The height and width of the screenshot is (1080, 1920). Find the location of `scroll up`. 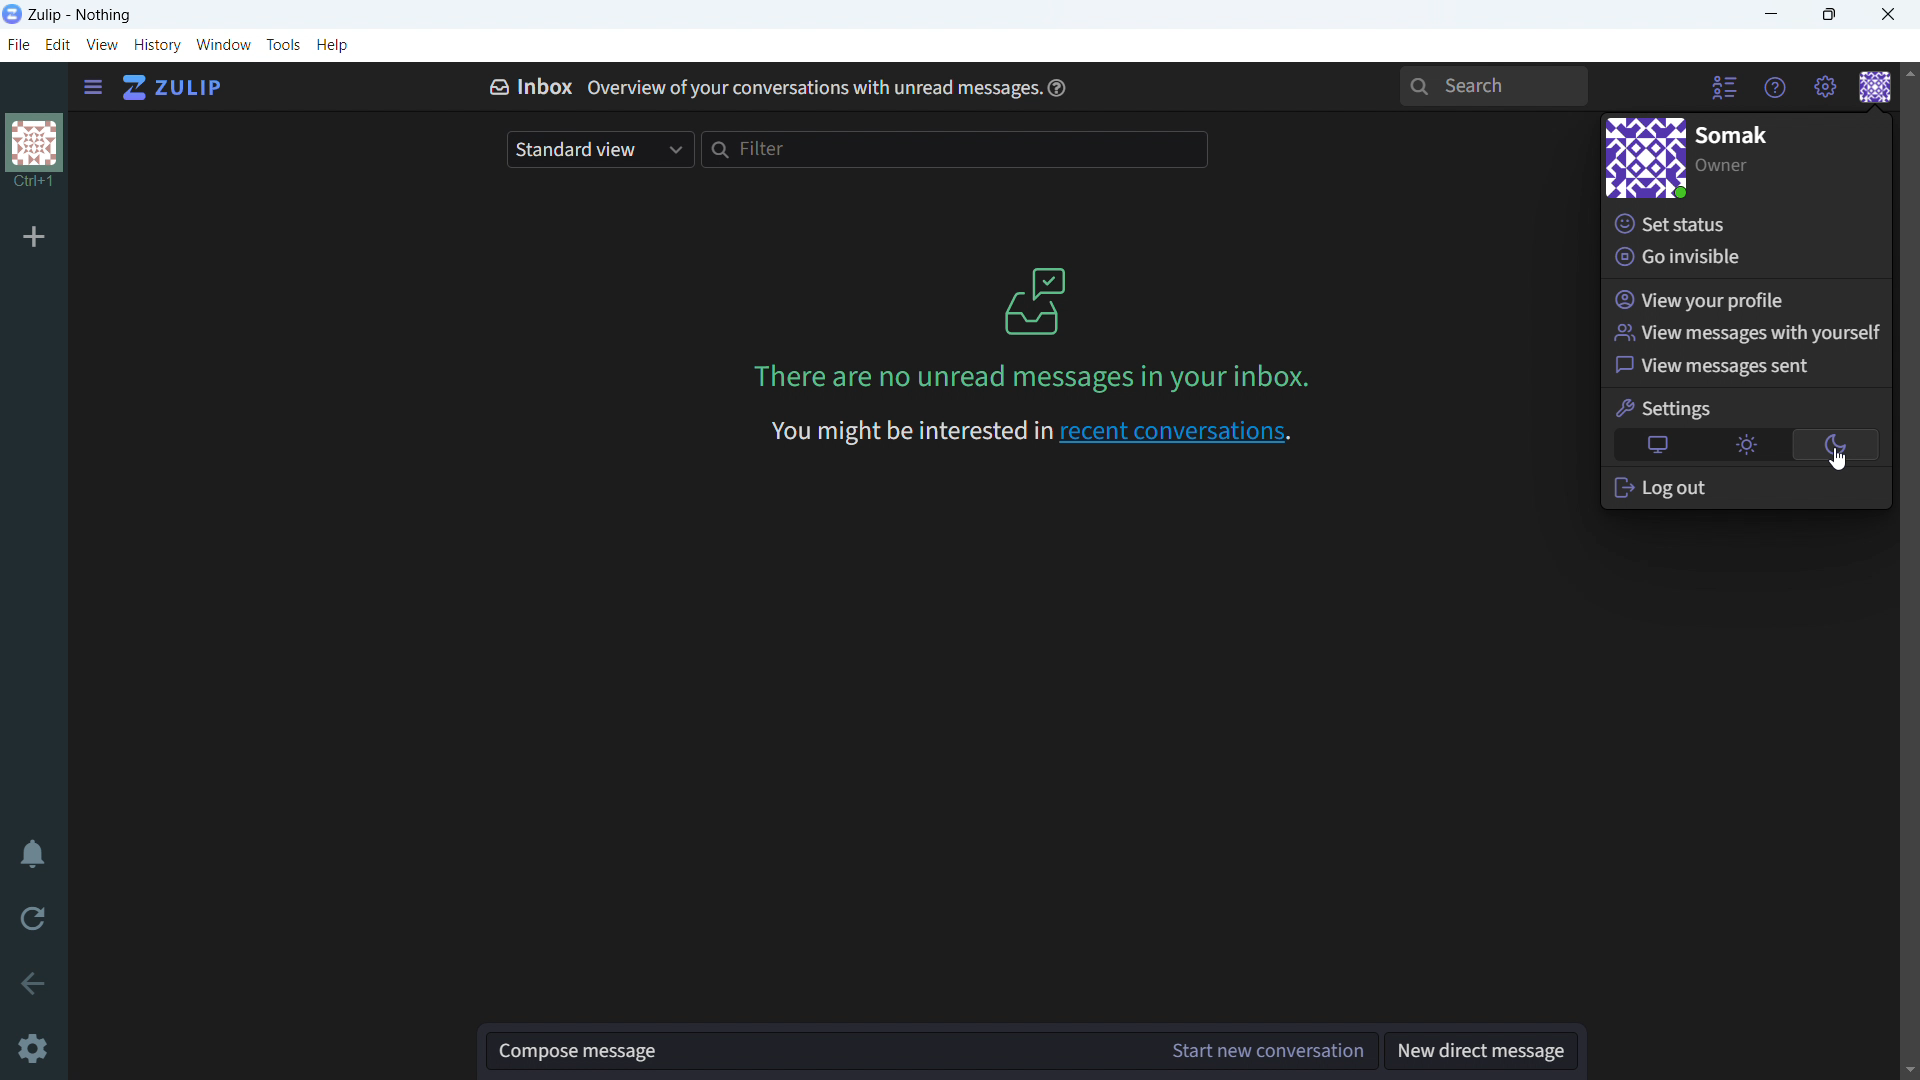

scroll up is located at coordinates (1908, 73).